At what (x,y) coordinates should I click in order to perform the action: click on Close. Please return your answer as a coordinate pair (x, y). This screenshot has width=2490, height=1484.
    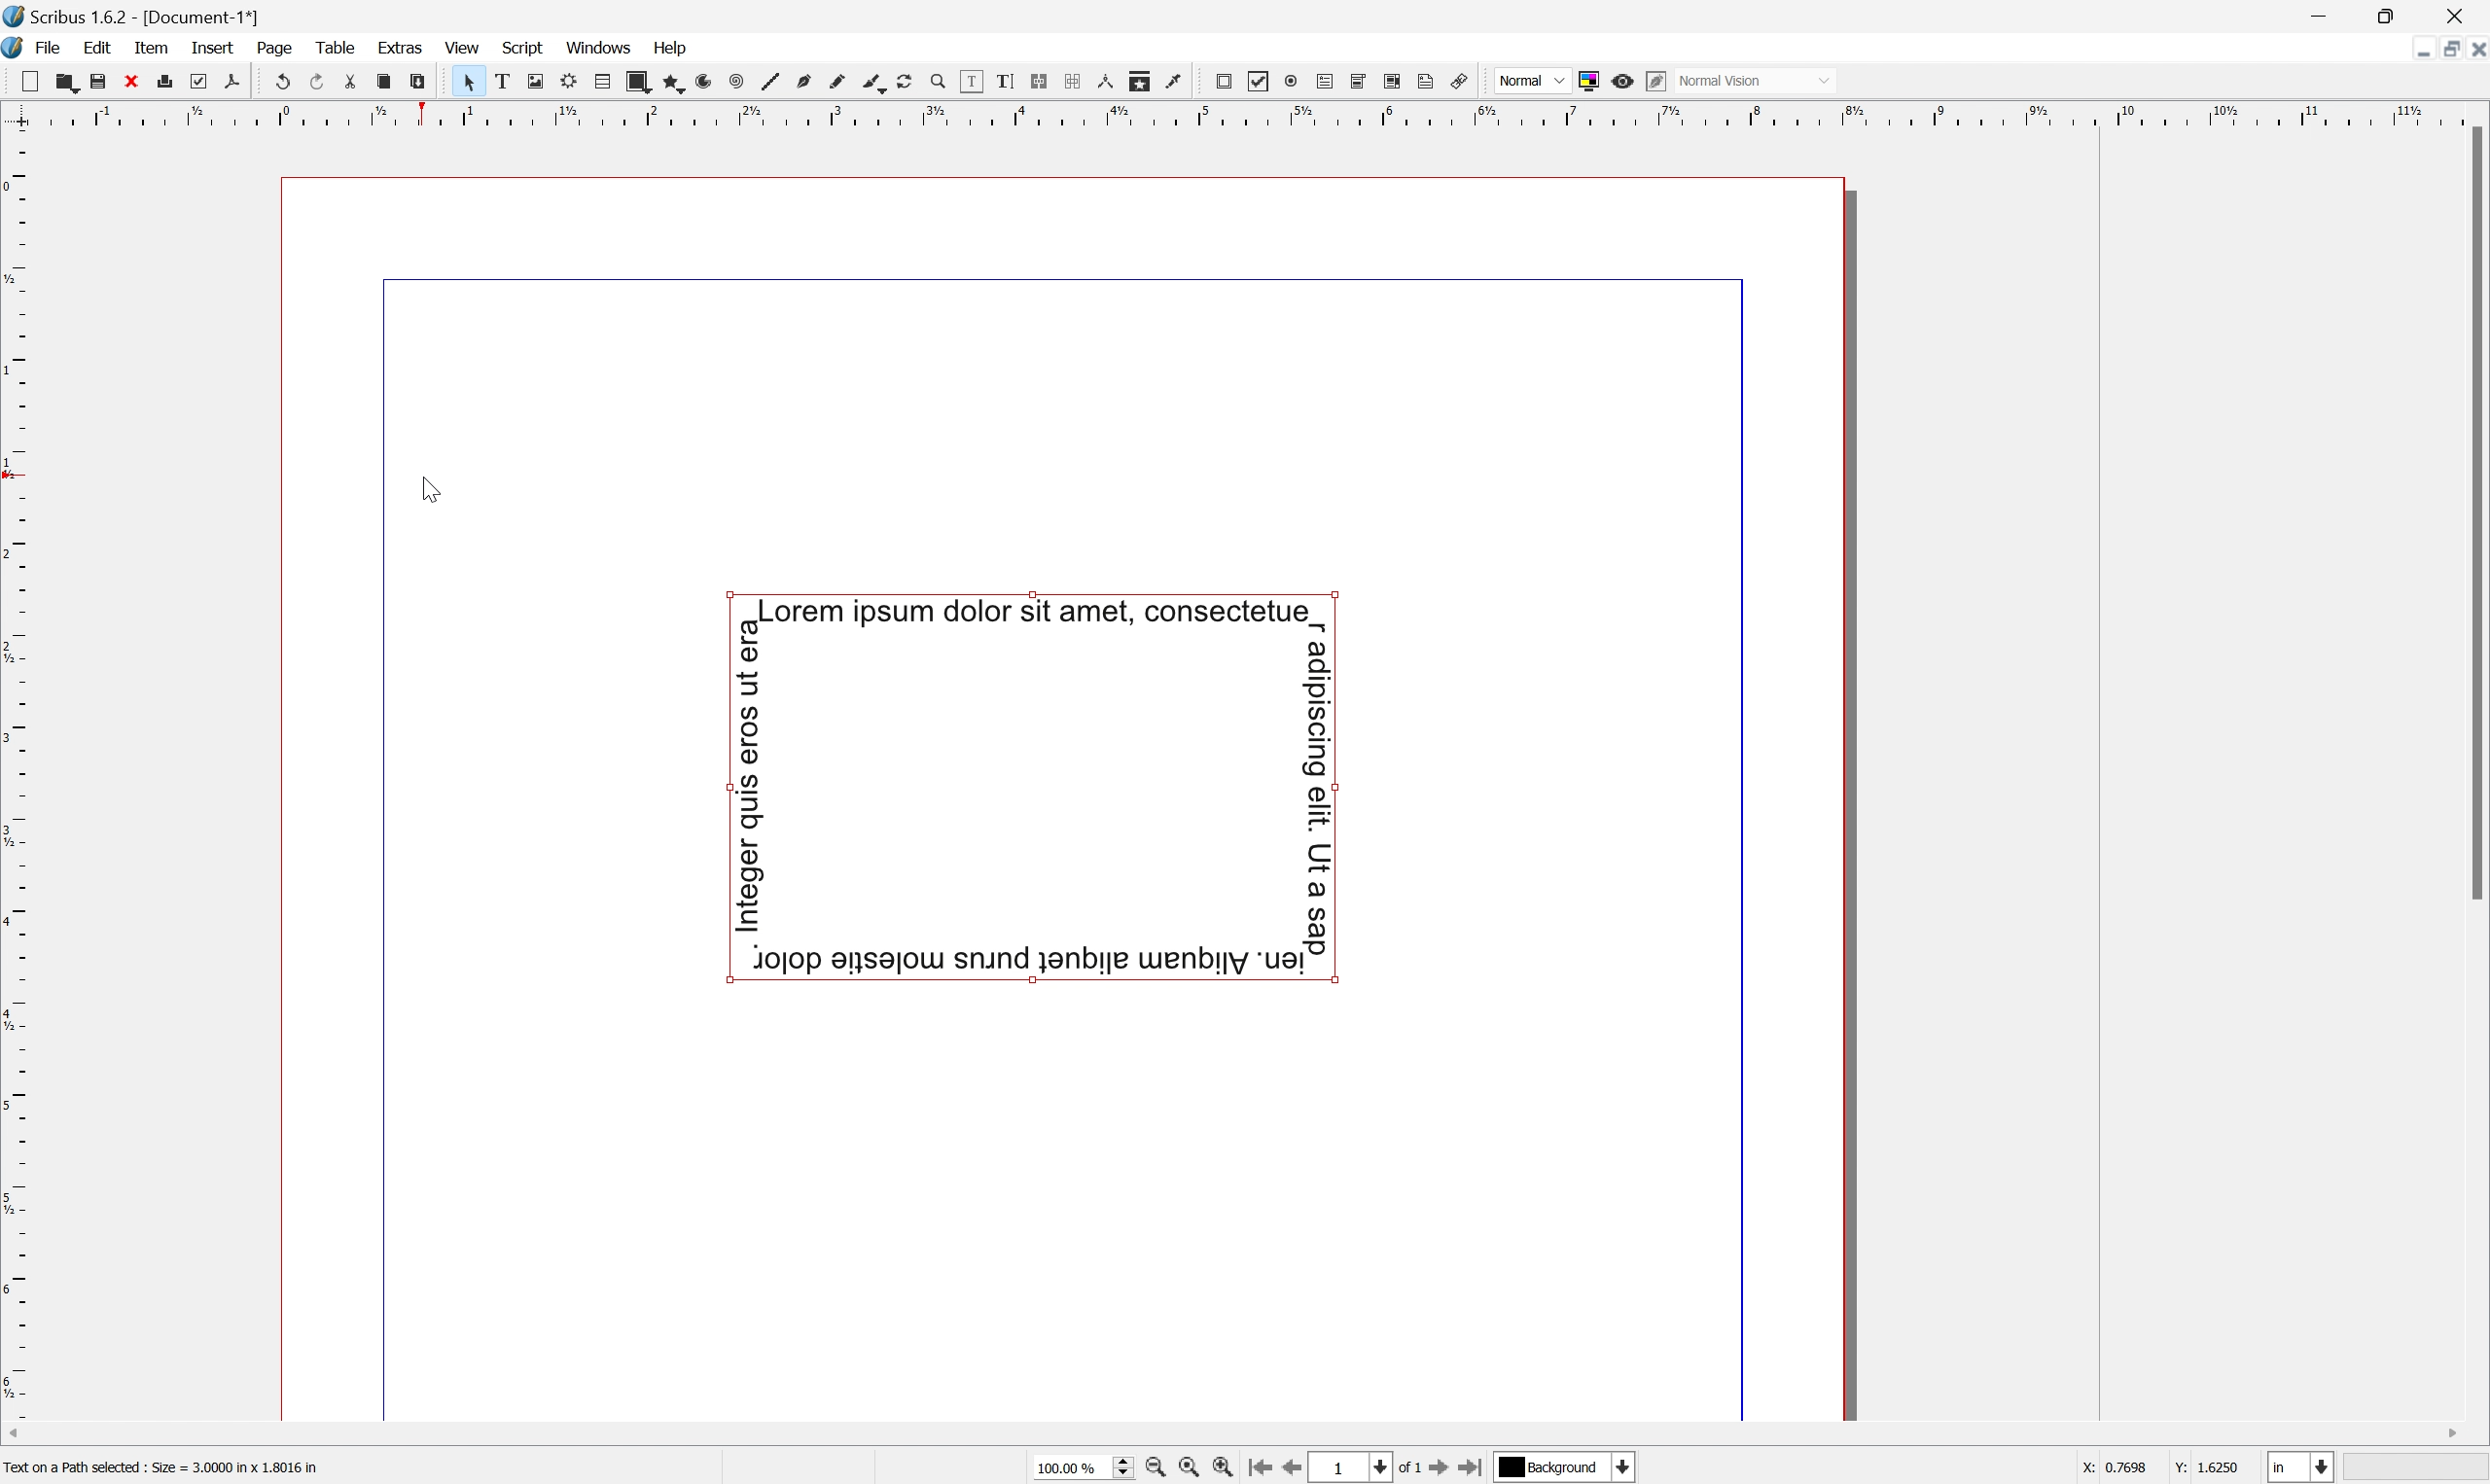
    Looking at the image, I should click on (2459, 14).